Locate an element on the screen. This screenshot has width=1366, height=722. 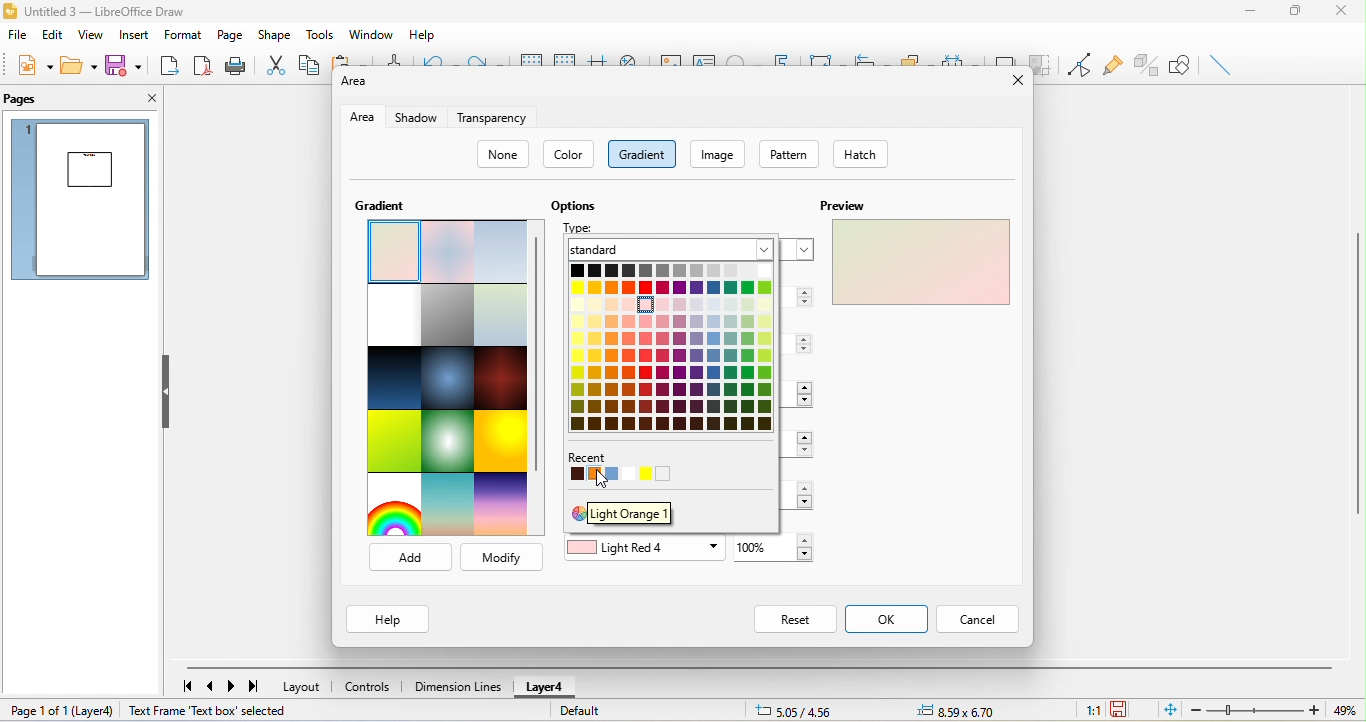
shadow is located at coordinates (1006, 55).